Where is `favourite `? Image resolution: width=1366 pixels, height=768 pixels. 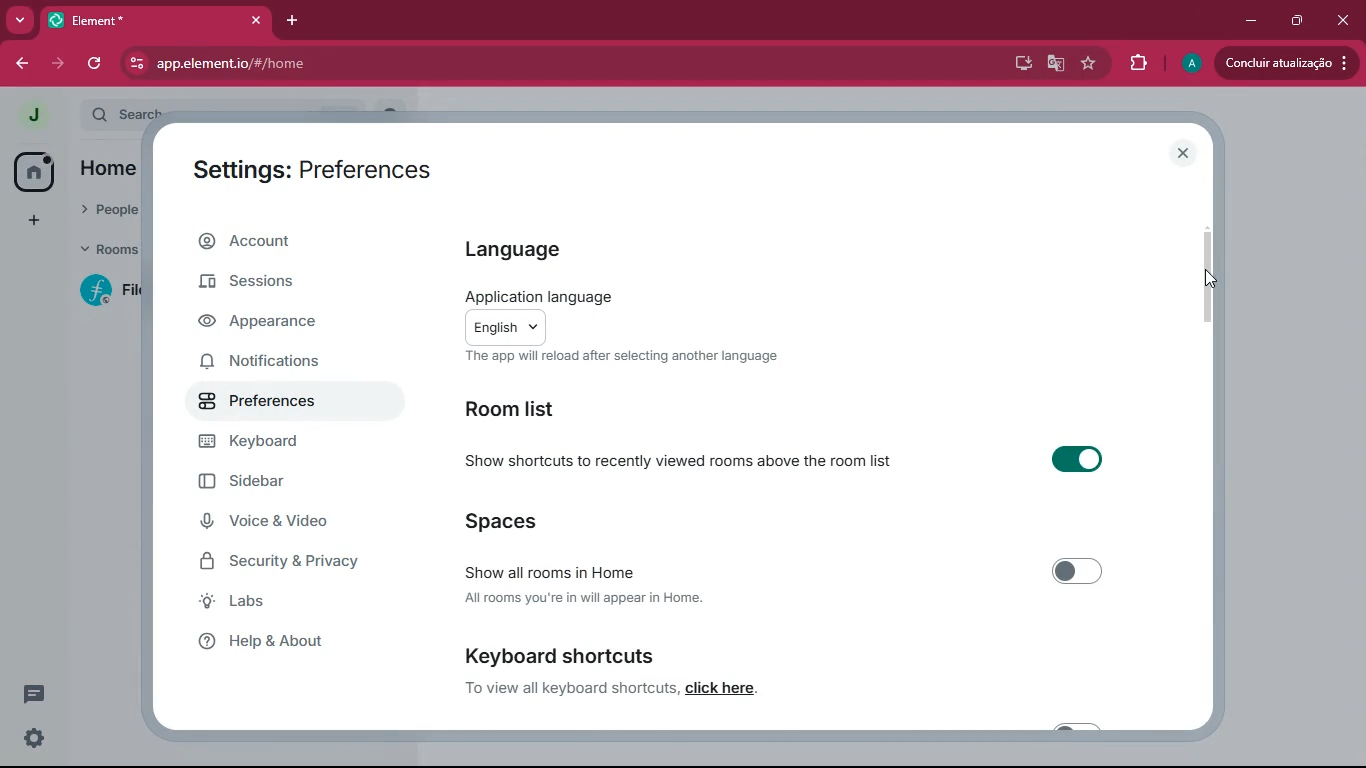 favourite  is located at coordinates (1087, 65).